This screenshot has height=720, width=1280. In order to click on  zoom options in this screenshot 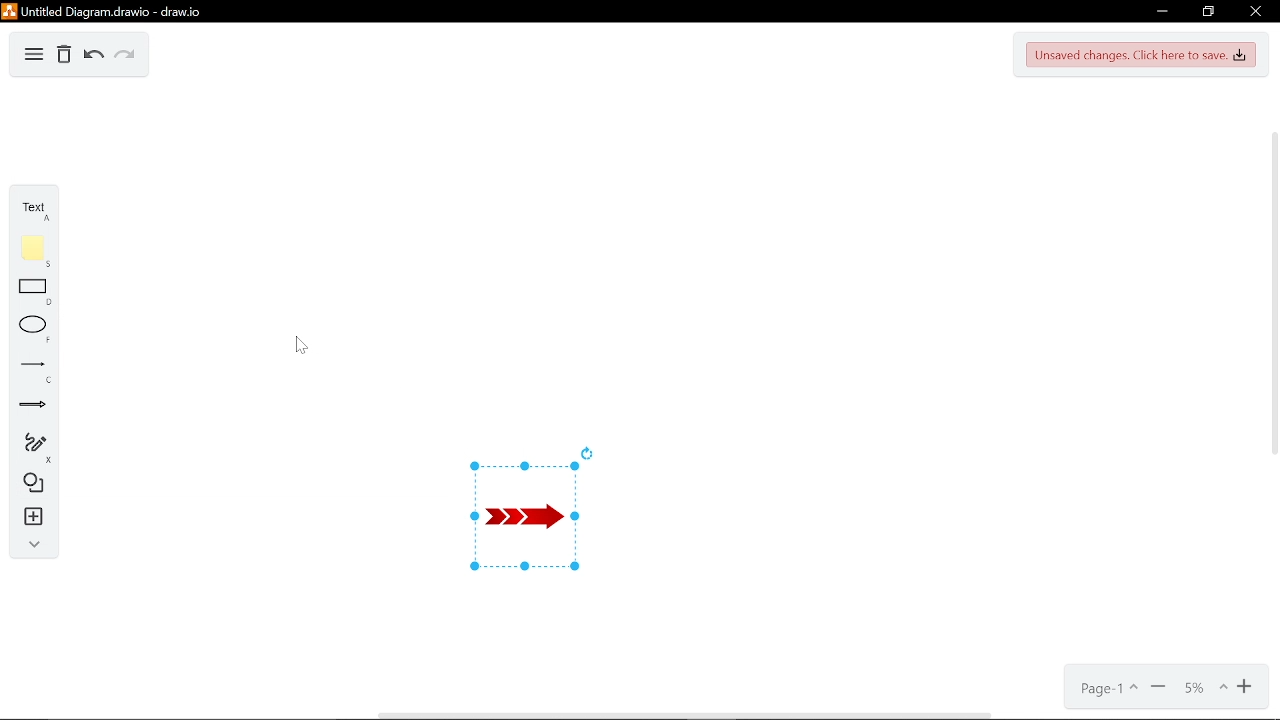, I will do `click(1198, 684)`.